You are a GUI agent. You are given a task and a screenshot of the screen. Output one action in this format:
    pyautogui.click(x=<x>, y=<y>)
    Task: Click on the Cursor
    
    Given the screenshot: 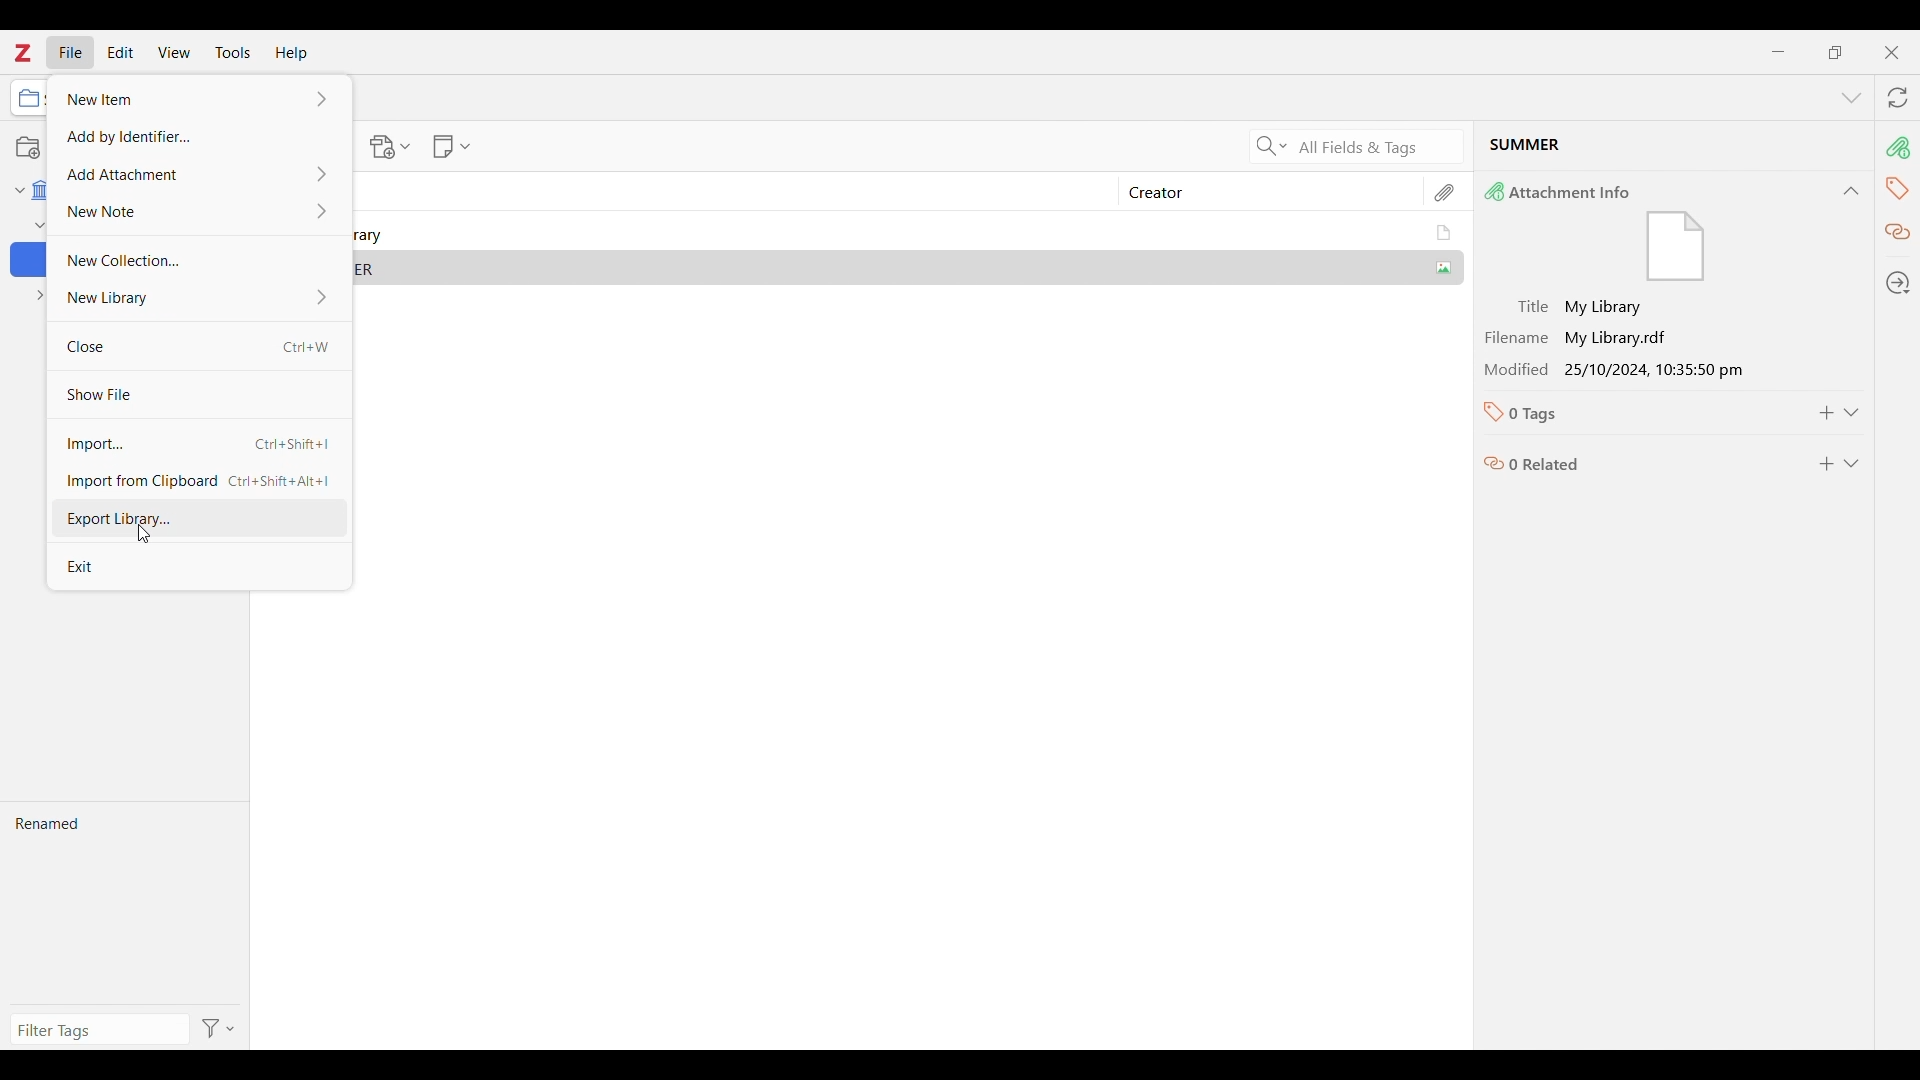 What is the action you would take?
    pyautogui.click(x=142, y=535)
    